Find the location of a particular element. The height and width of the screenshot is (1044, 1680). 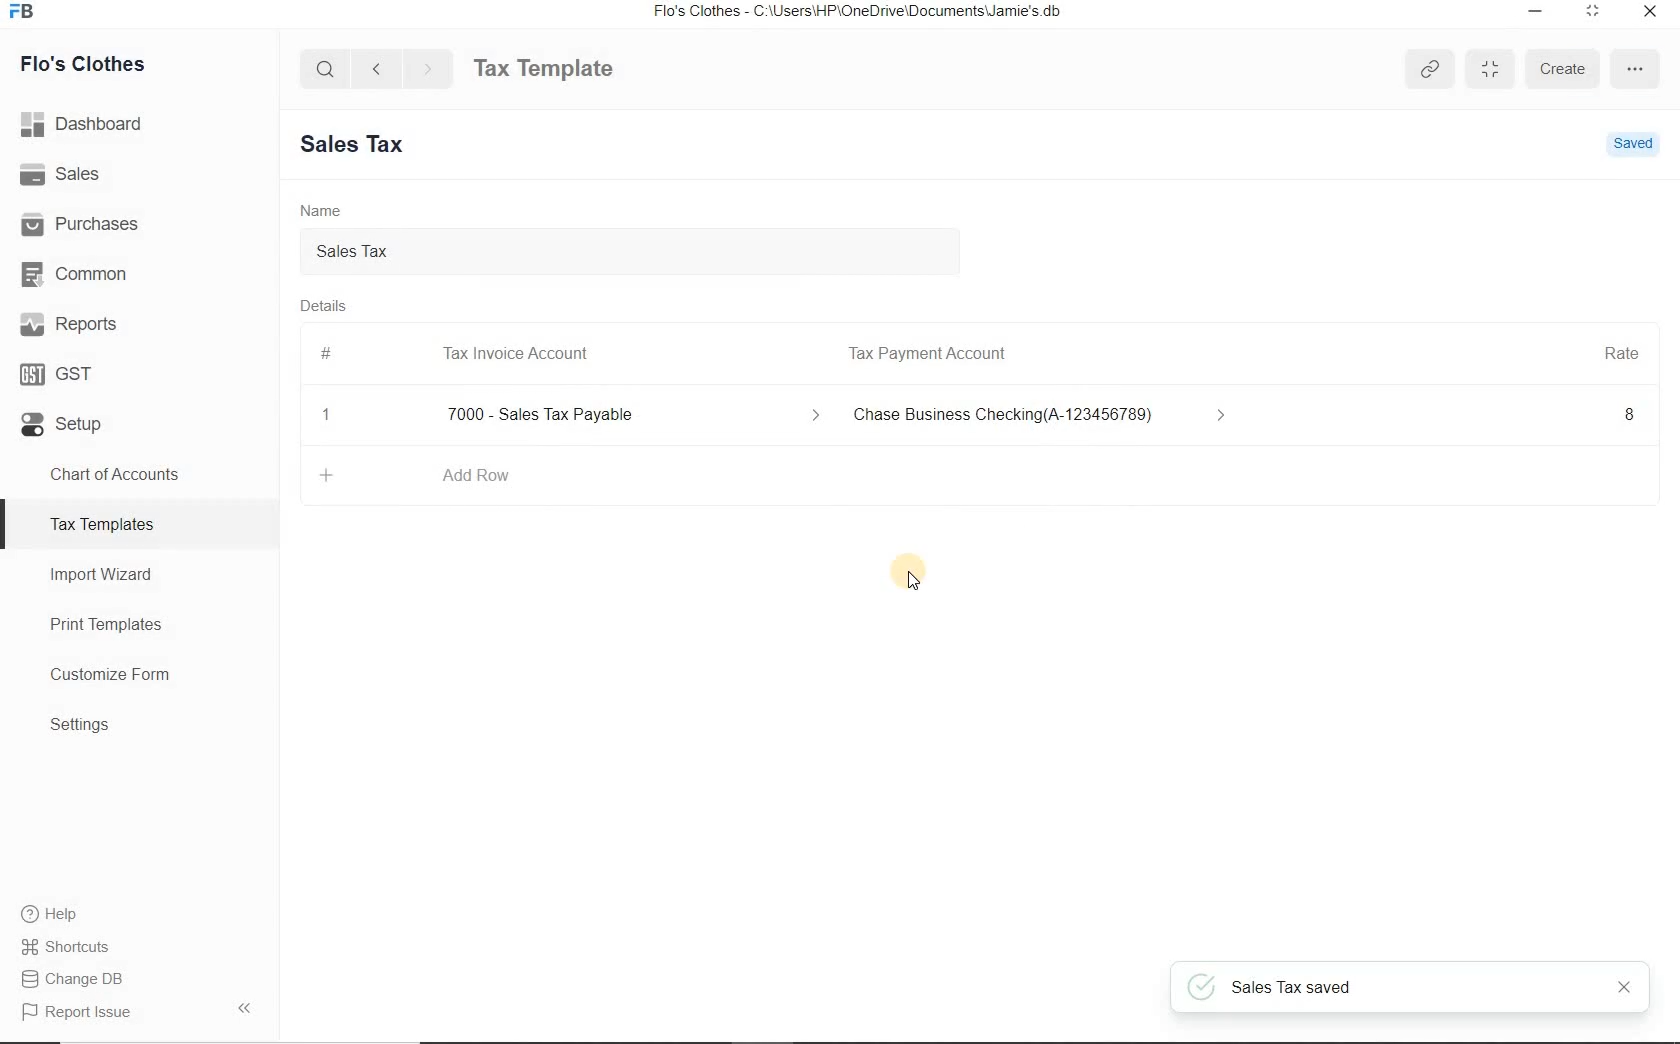

Flo's Clothes is located at coordinates (79, 64).